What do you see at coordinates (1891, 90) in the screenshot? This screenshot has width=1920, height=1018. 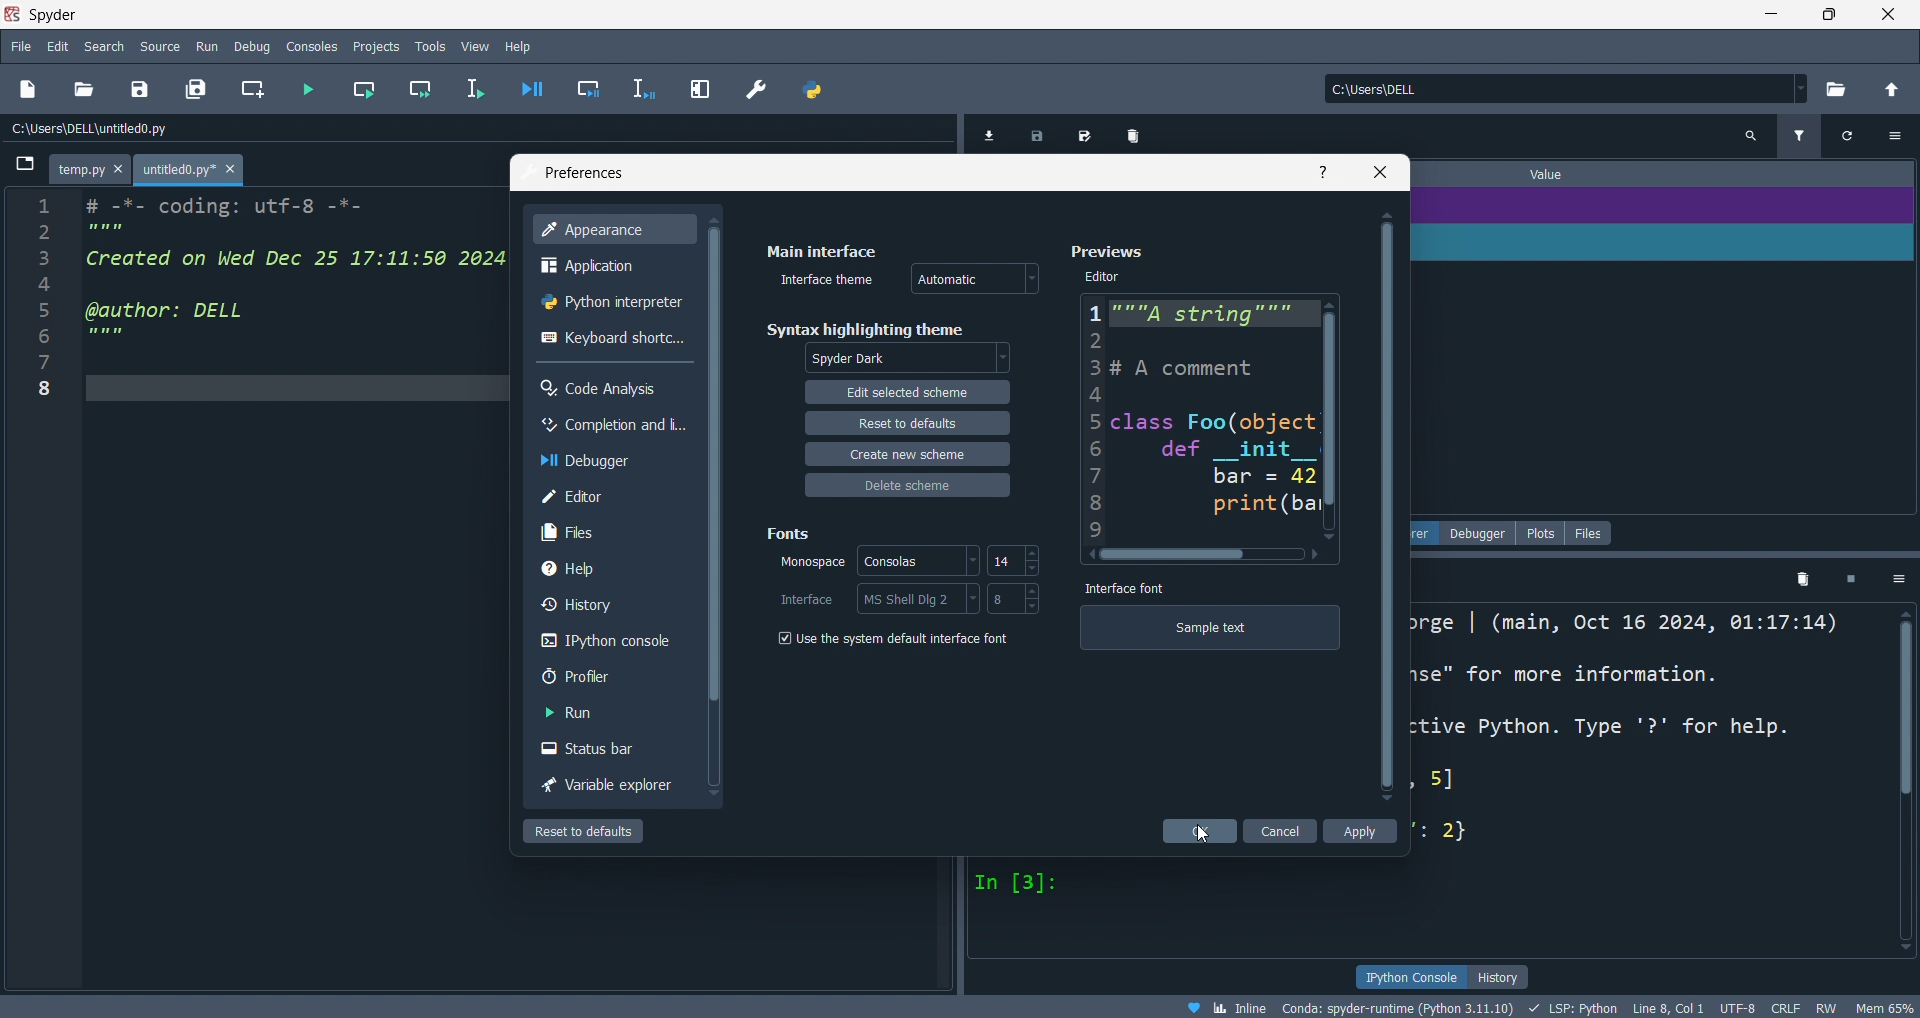 I see `open directory` at bounding box center [1891, 90].